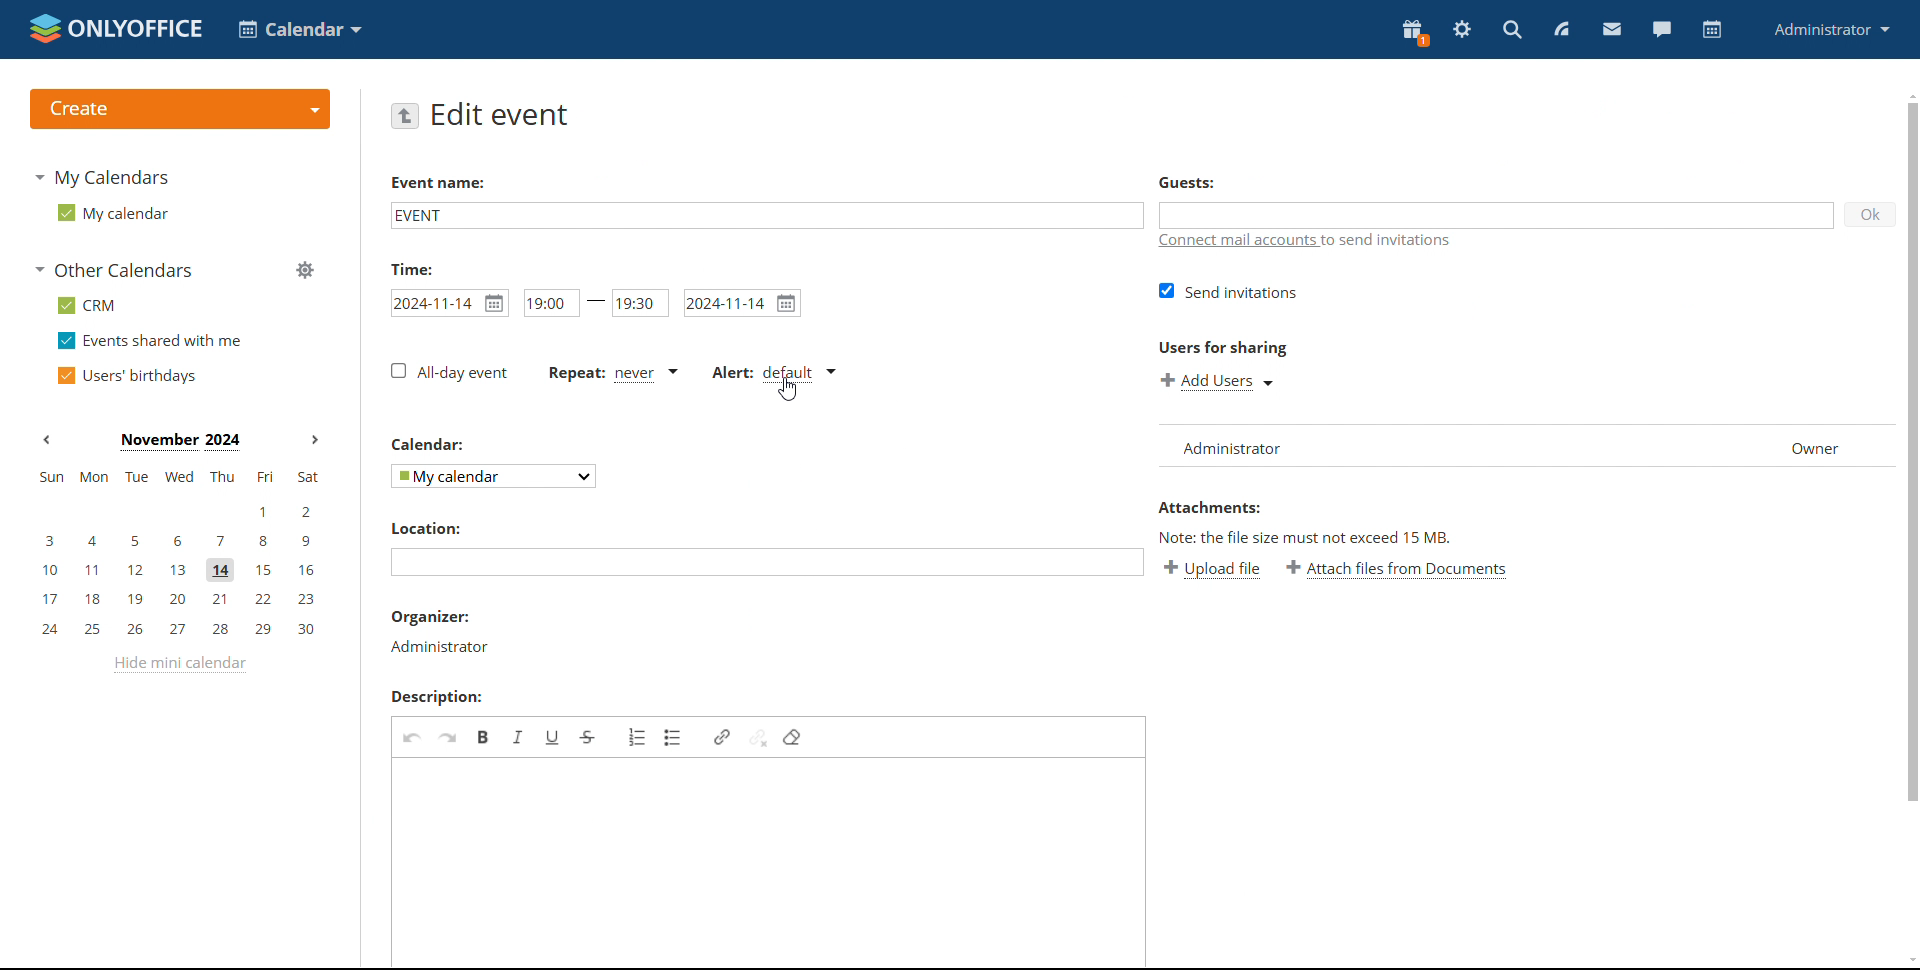 The width and height of the screenshot is (1920, 970). Describe the element at coordinates (1218, 380) in the screenshot. I see `add users` at that location.